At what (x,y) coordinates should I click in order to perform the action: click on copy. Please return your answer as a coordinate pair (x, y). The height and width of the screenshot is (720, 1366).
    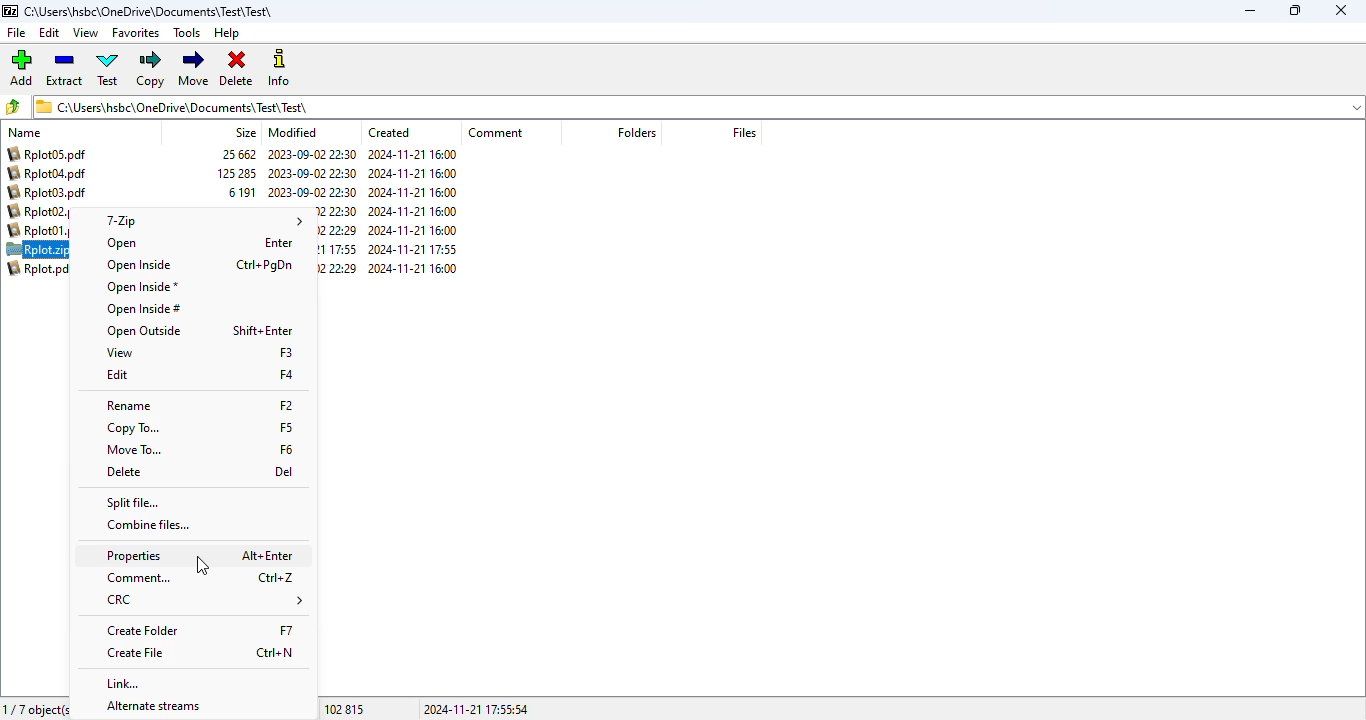
    Looking at the image, I should click on (150, 69).